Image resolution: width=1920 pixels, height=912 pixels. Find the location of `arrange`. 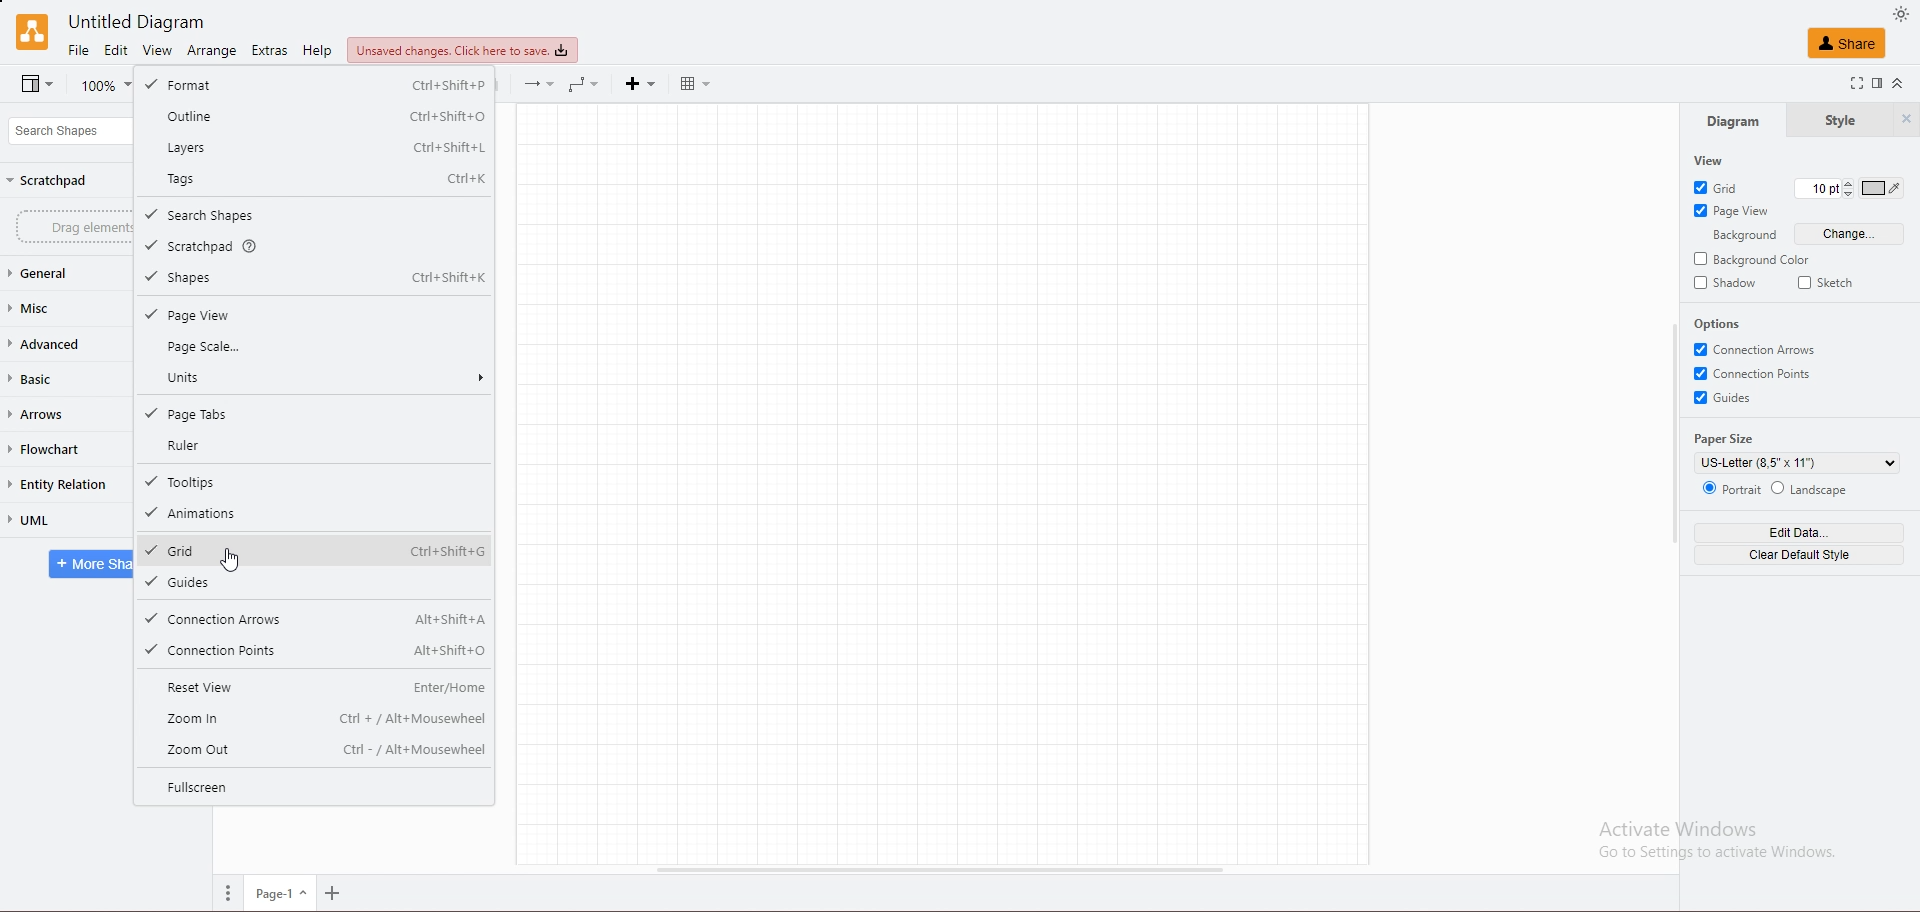

arrange is located at coordinates (211, 50).